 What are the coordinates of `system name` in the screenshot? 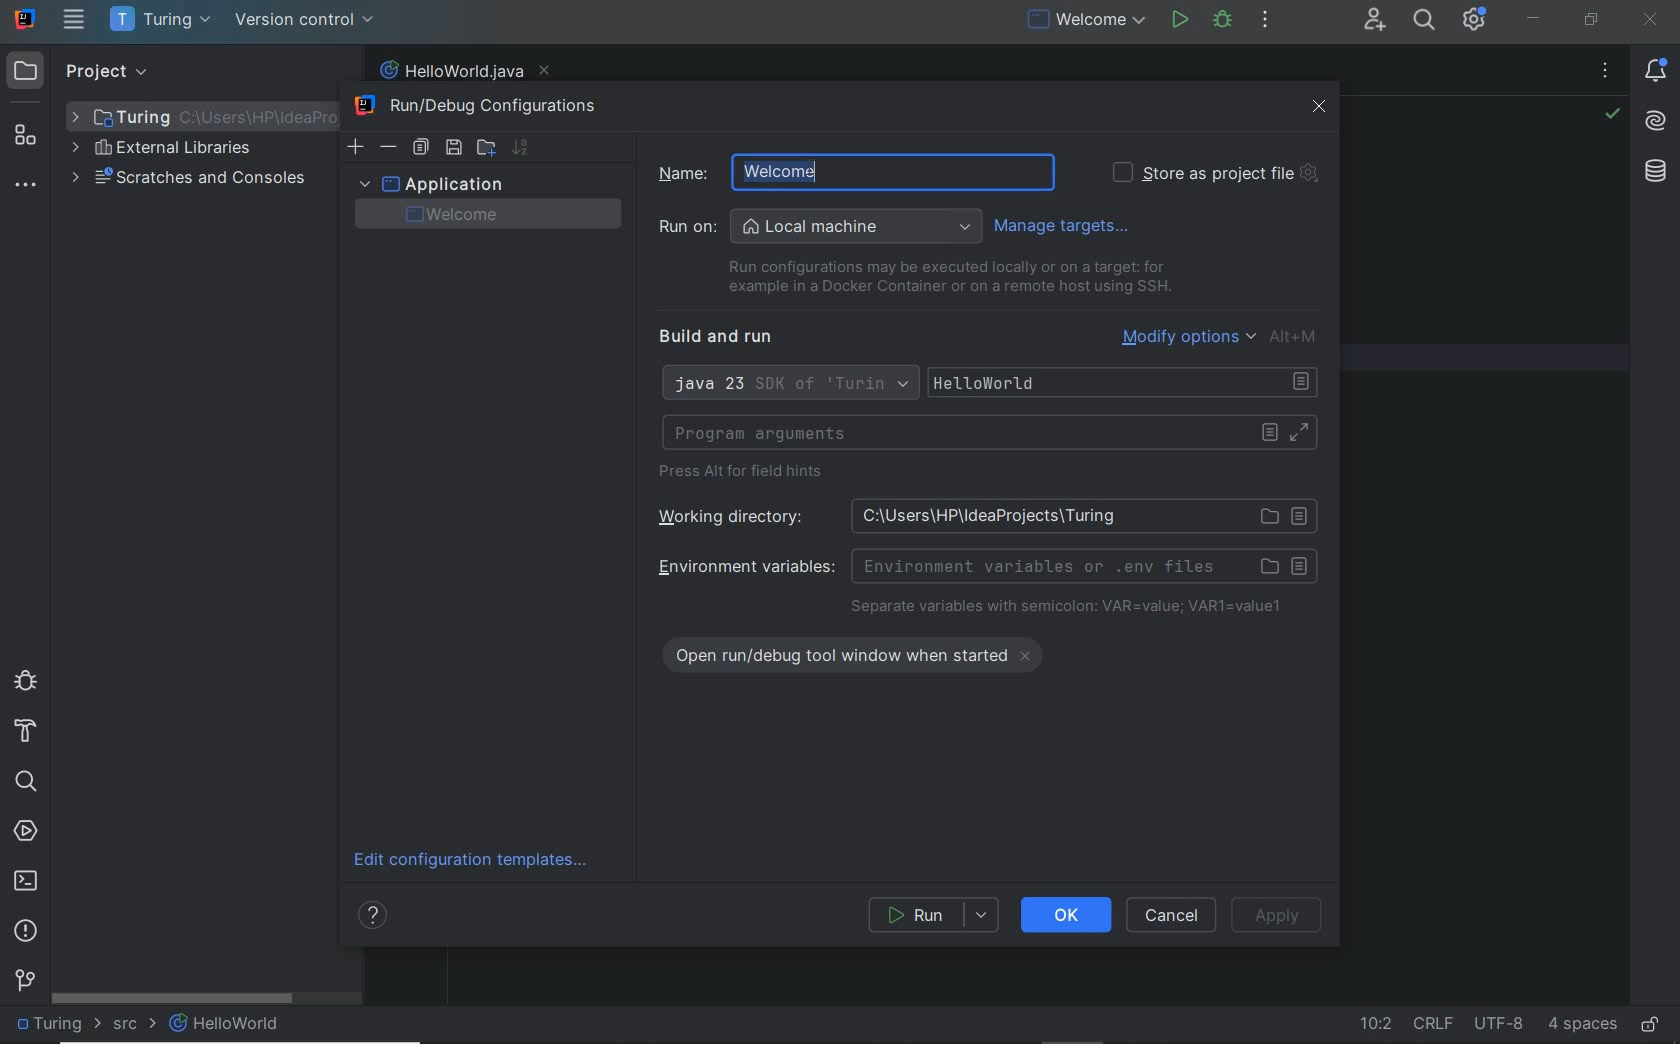 It's located at (26, 19).